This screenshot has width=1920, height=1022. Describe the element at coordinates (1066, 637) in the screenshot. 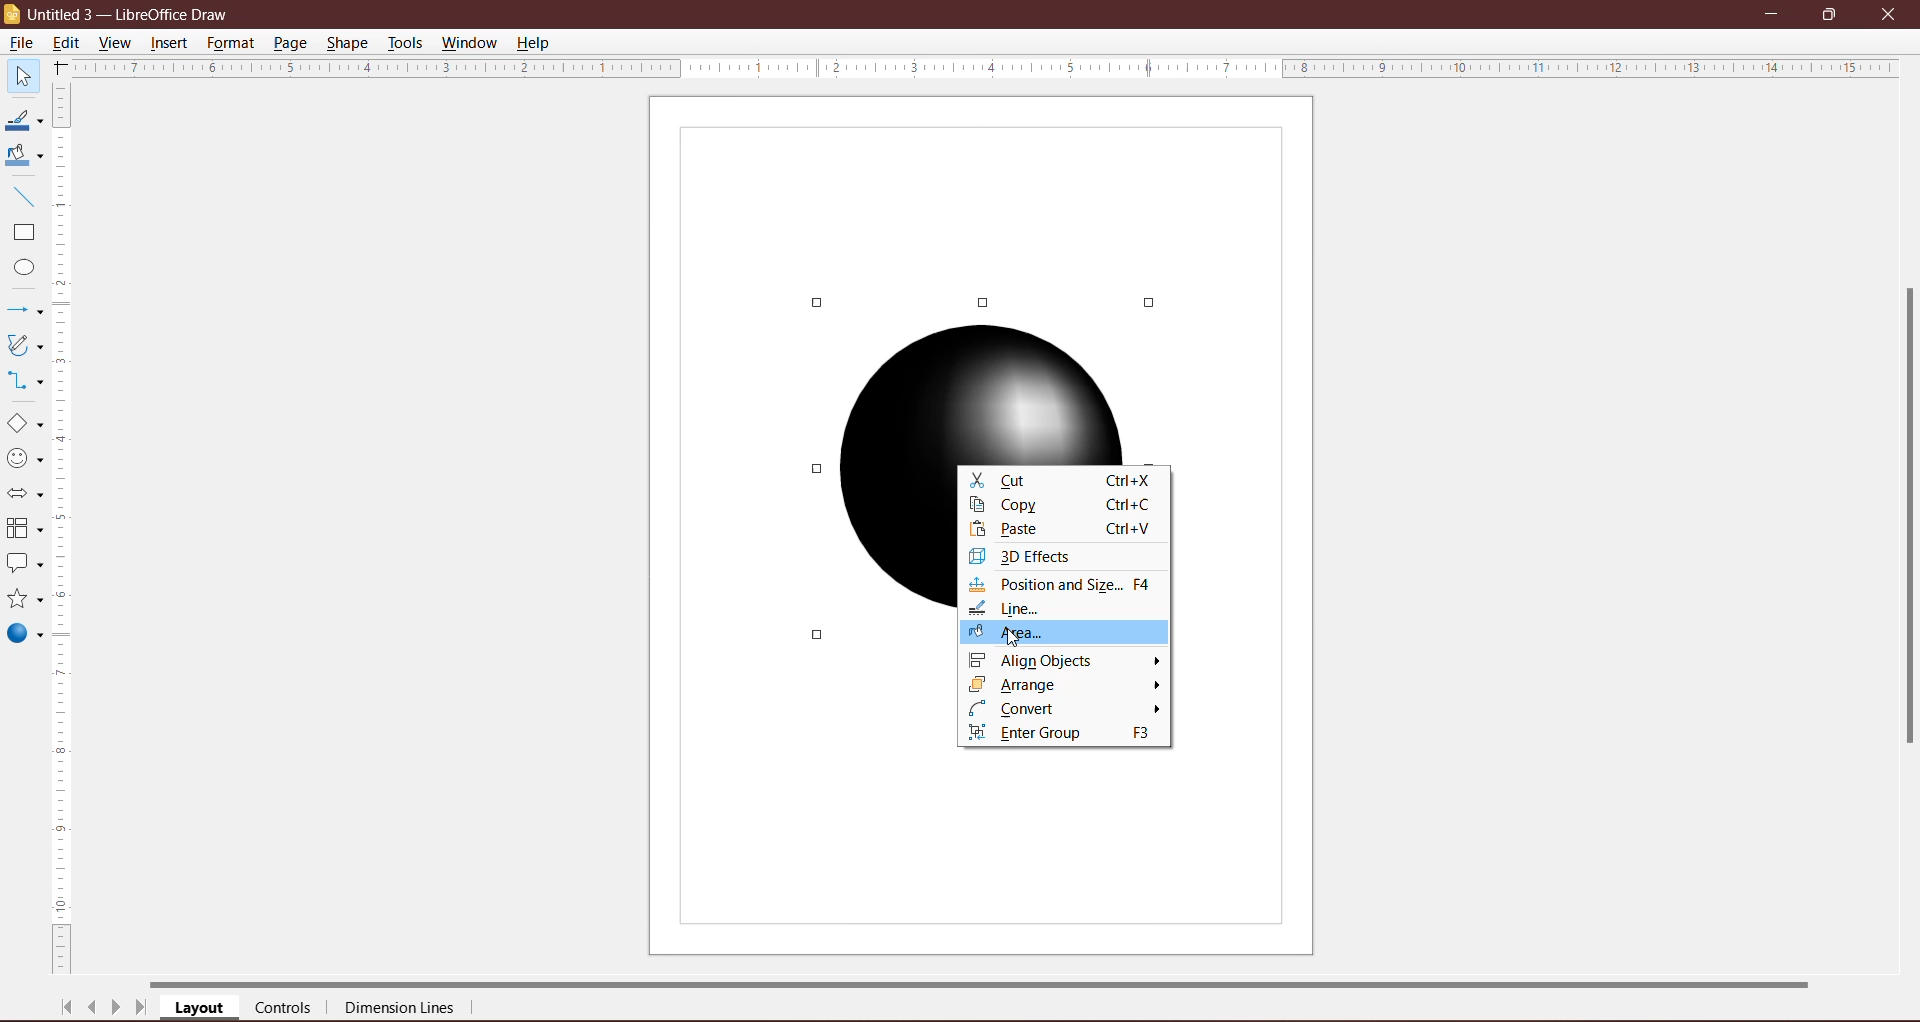

I see `Area` at that location.